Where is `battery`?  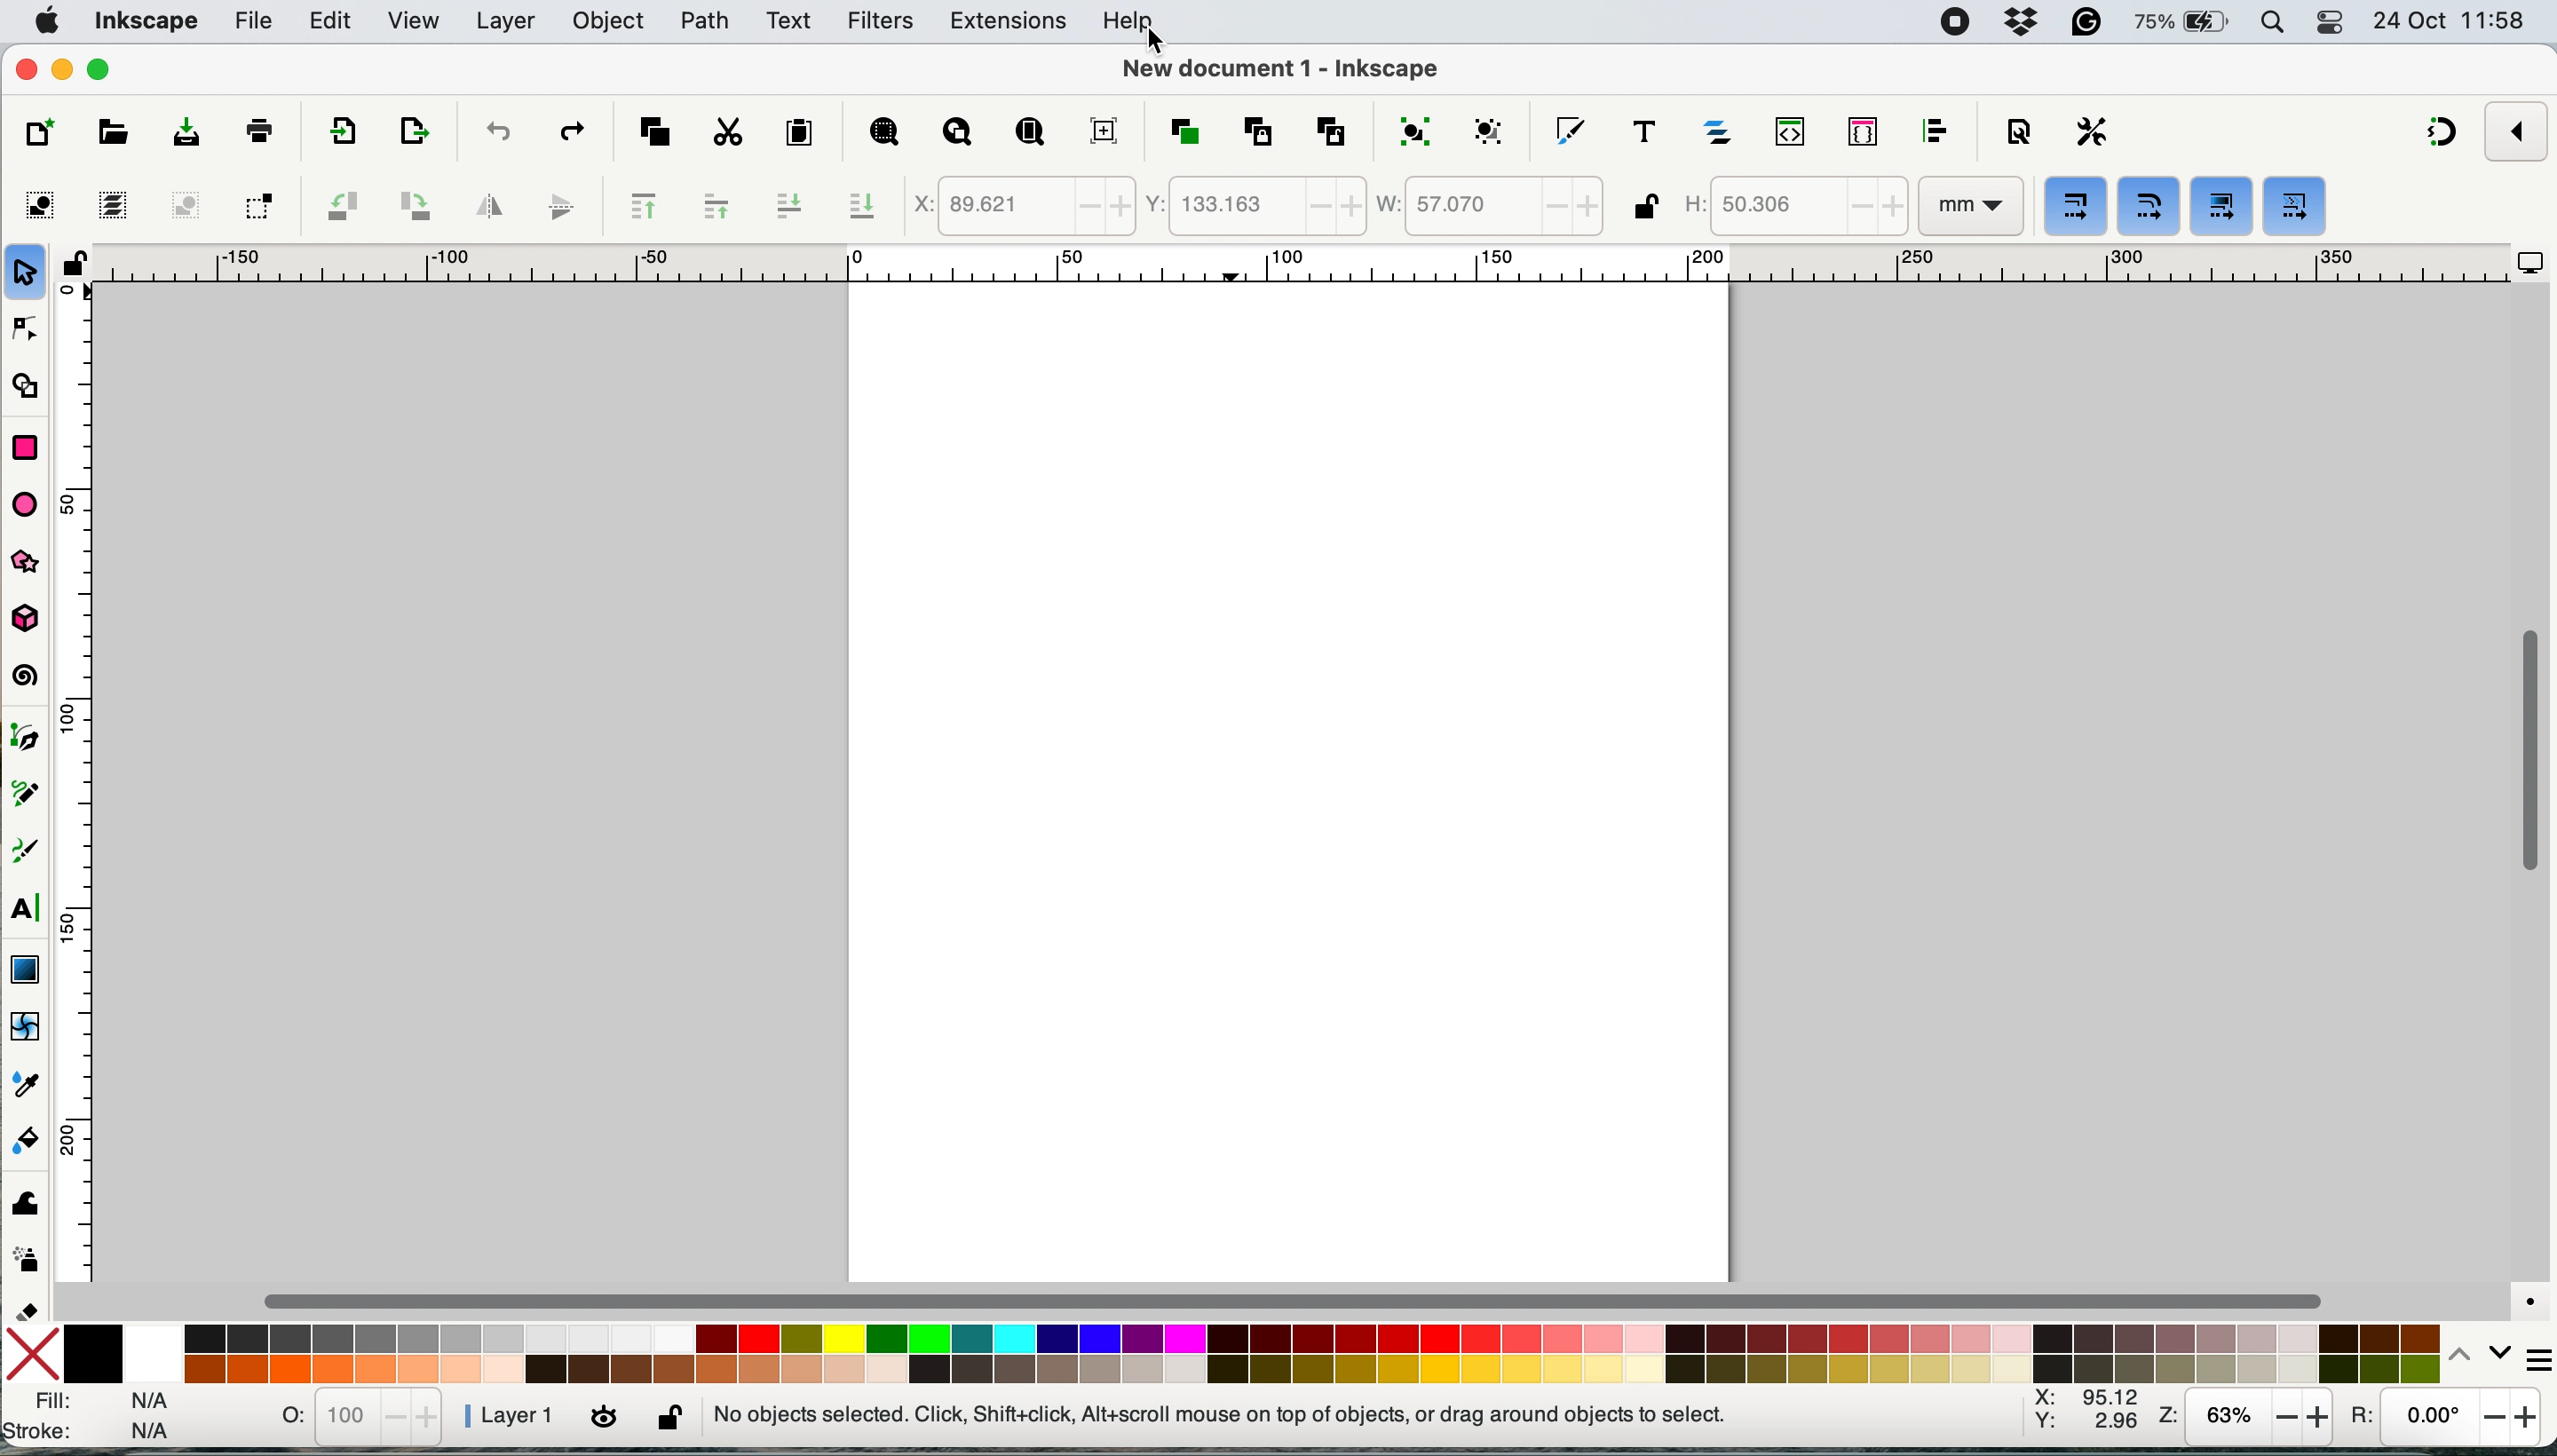
battery is located at coordinates (2179, 20).